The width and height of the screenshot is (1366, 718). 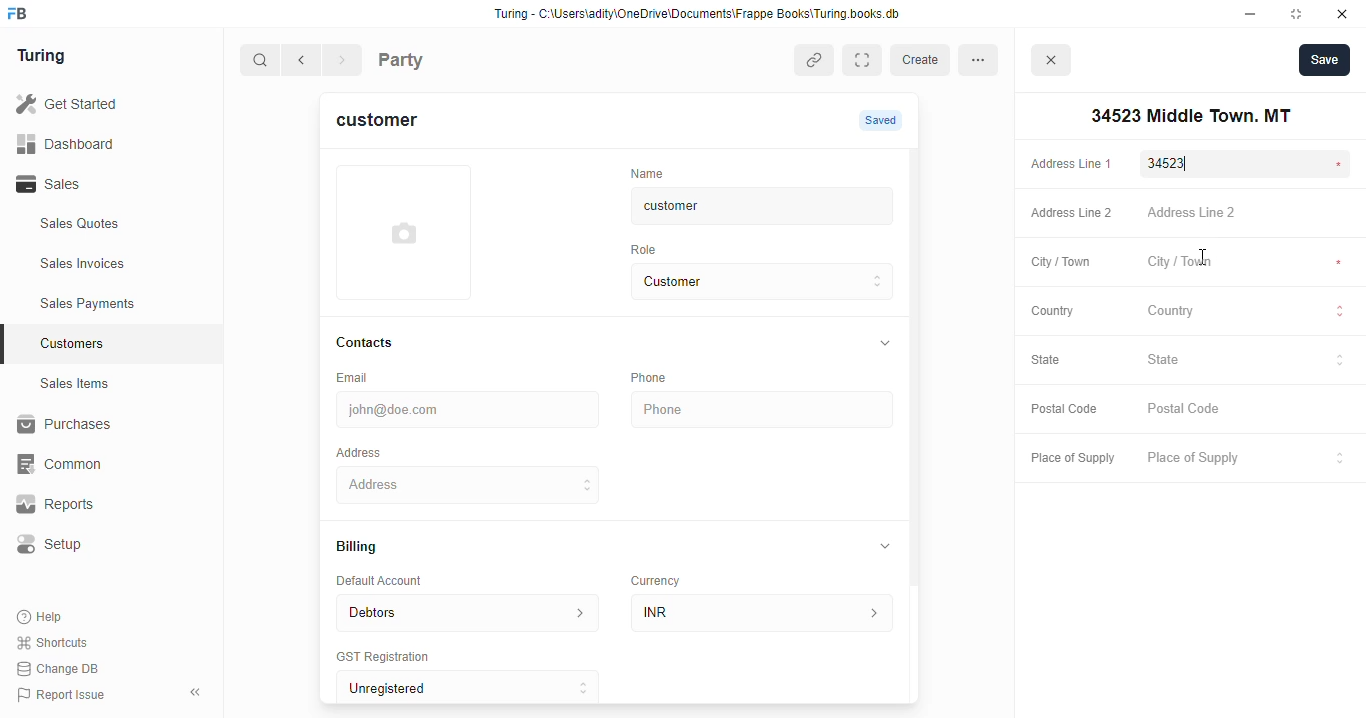 I want to click on copy link, so click(x=816, y=62).